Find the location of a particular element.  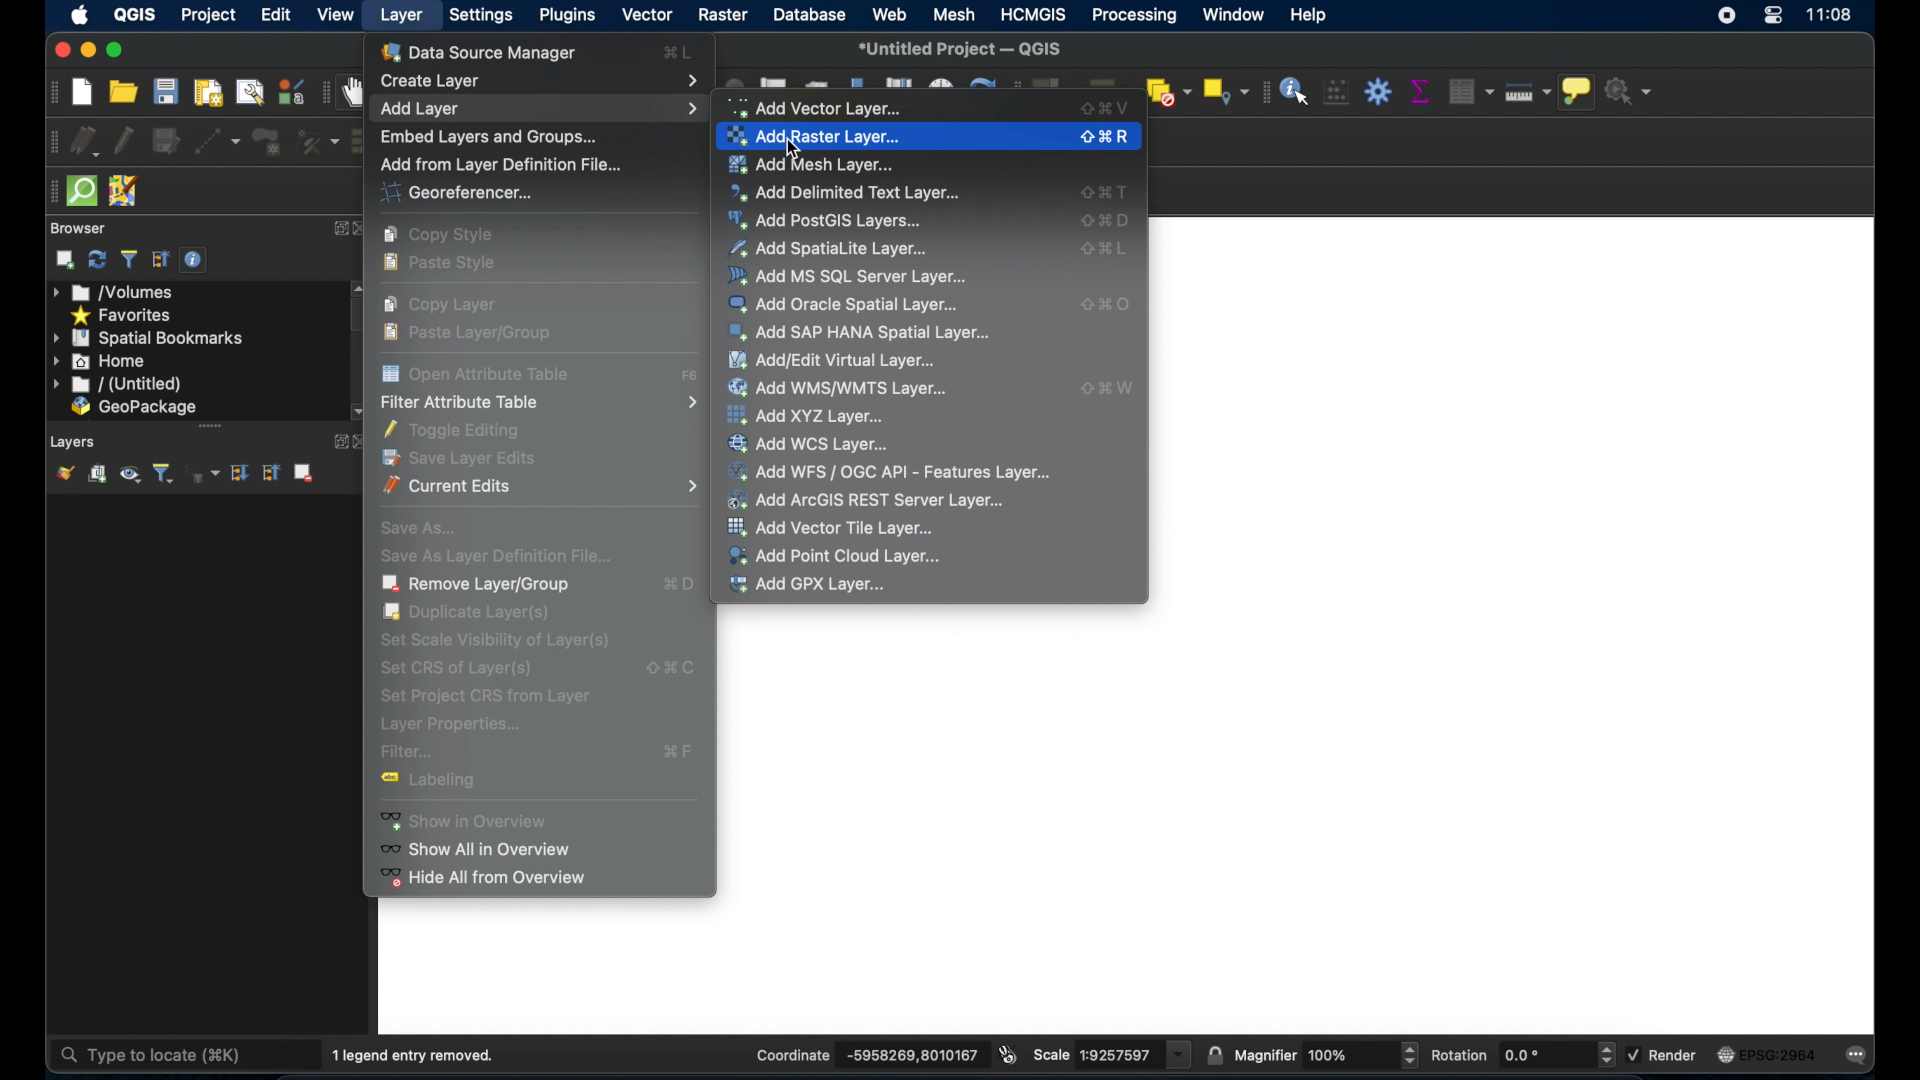

edit is located at coordinates (278, 16).